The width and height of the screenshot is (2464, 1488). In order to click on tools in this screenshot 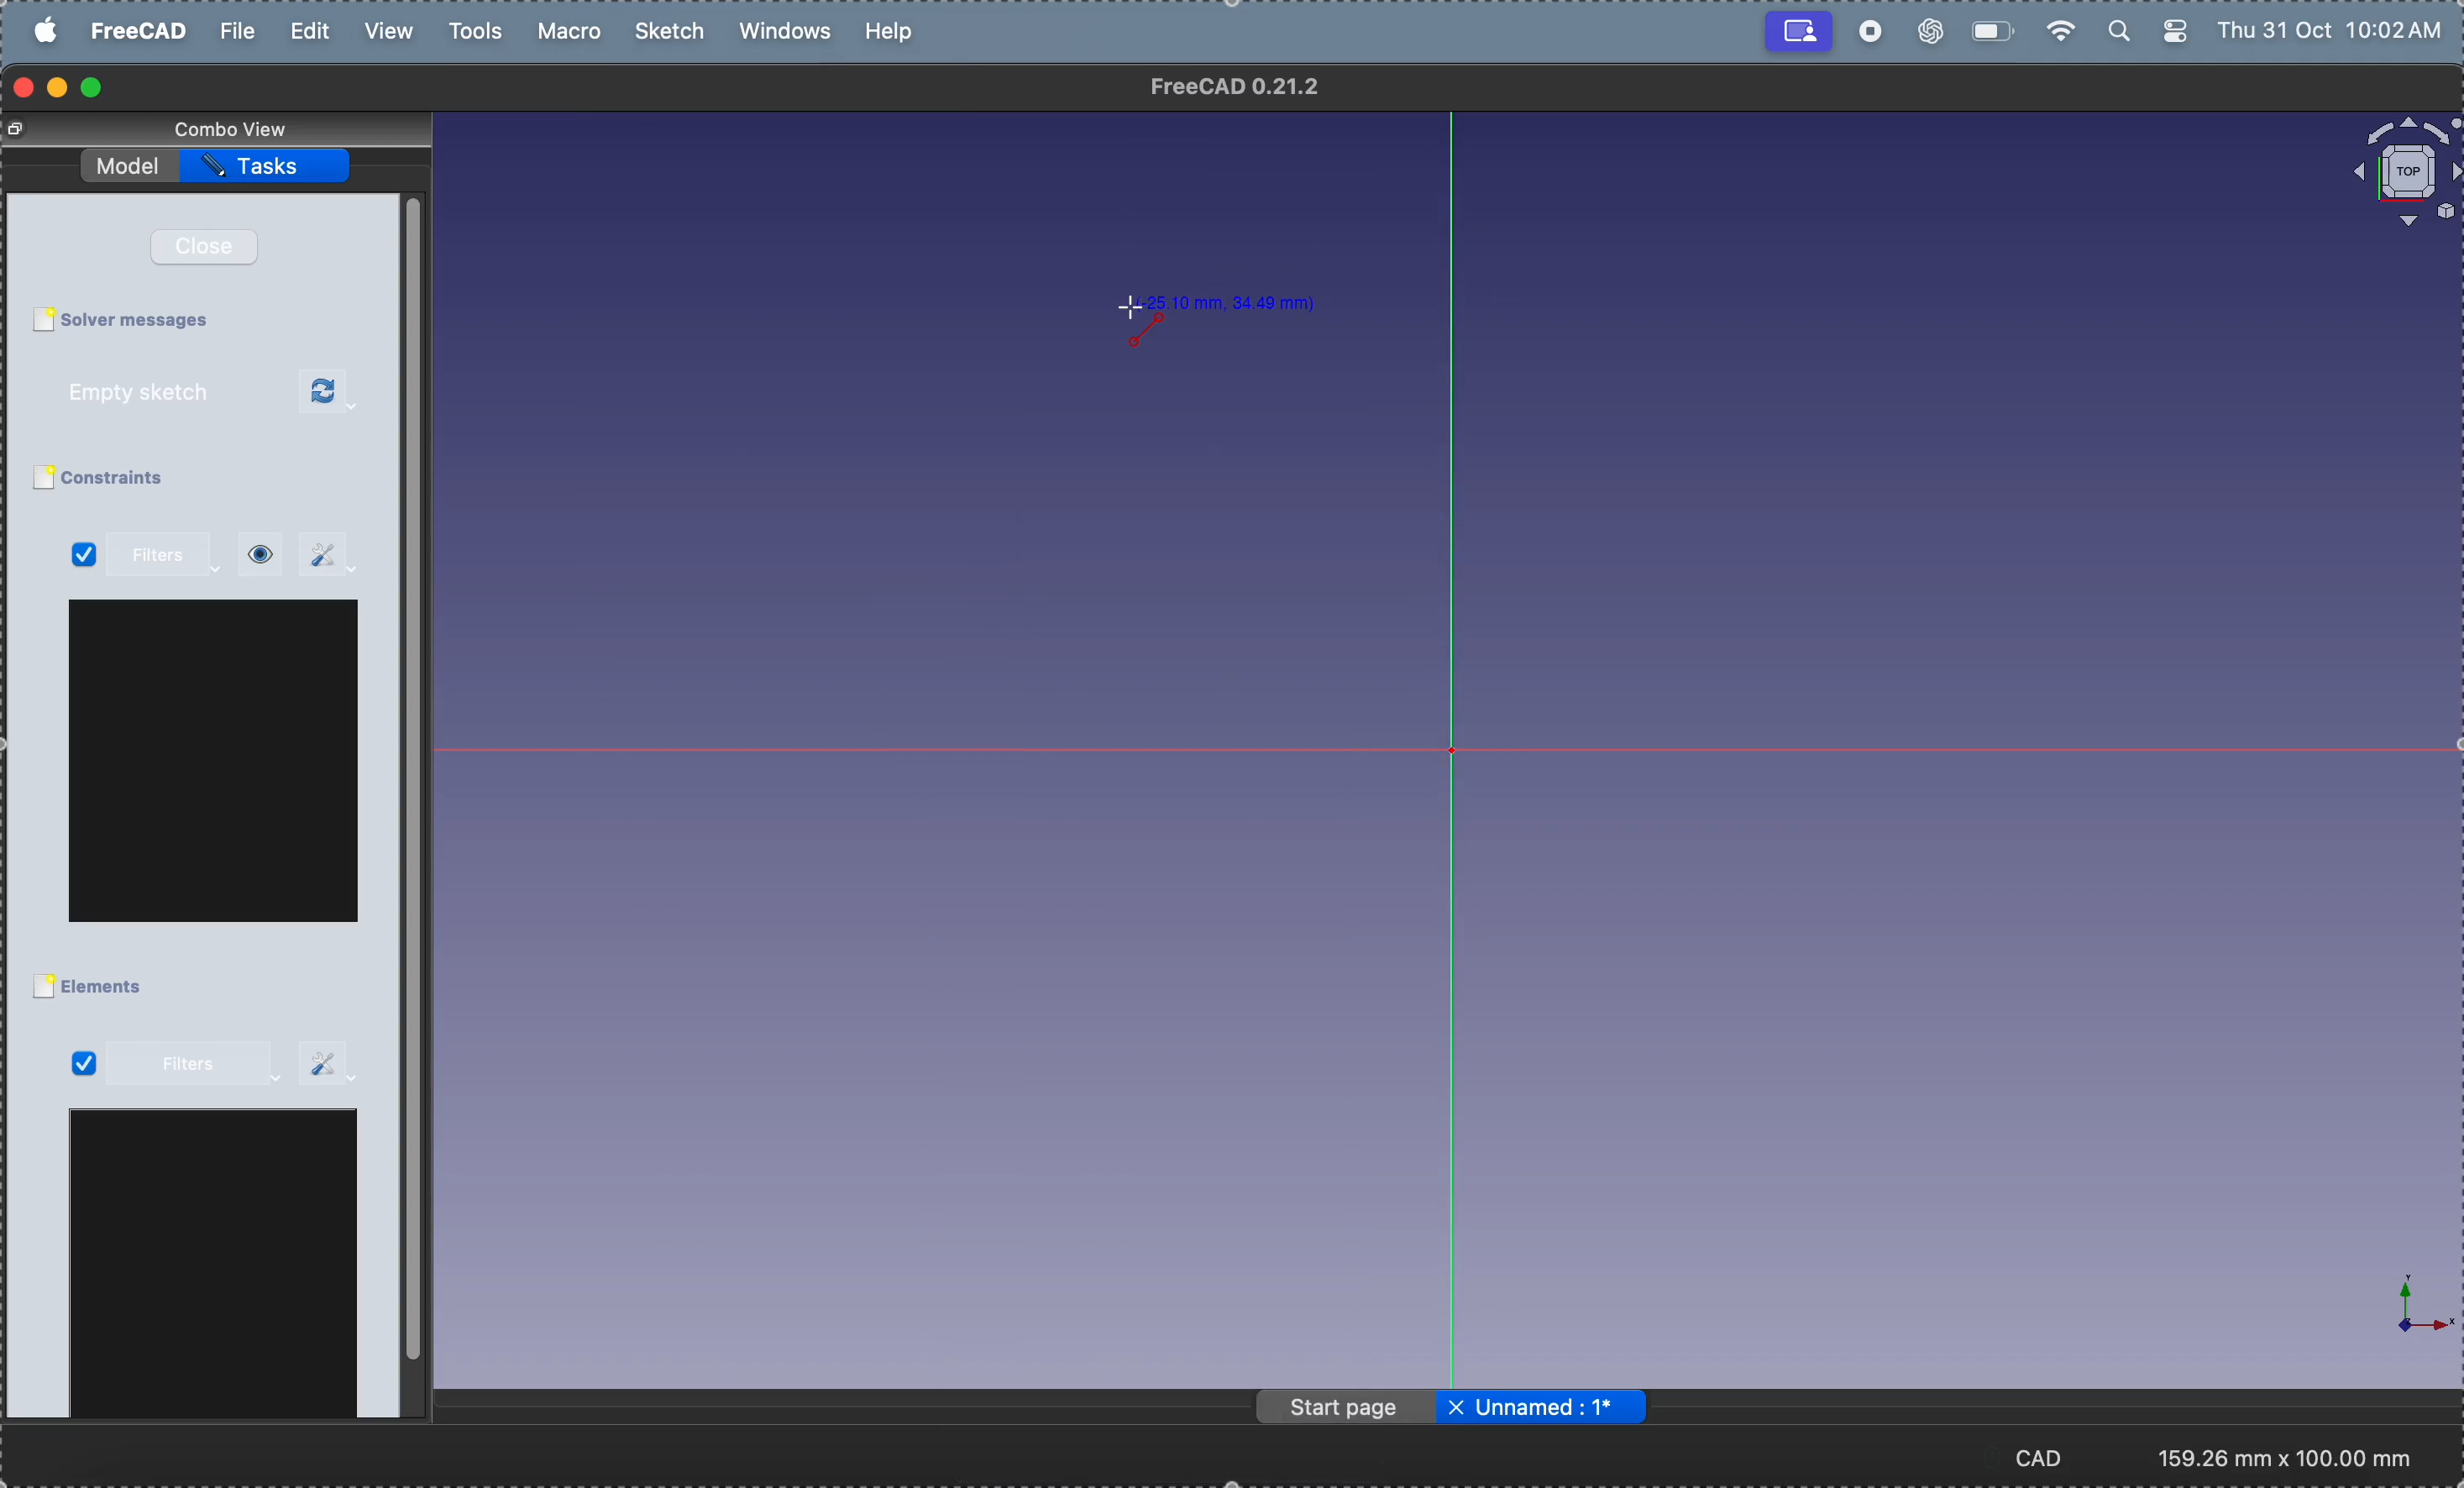, I will do `click(481, 32)`.